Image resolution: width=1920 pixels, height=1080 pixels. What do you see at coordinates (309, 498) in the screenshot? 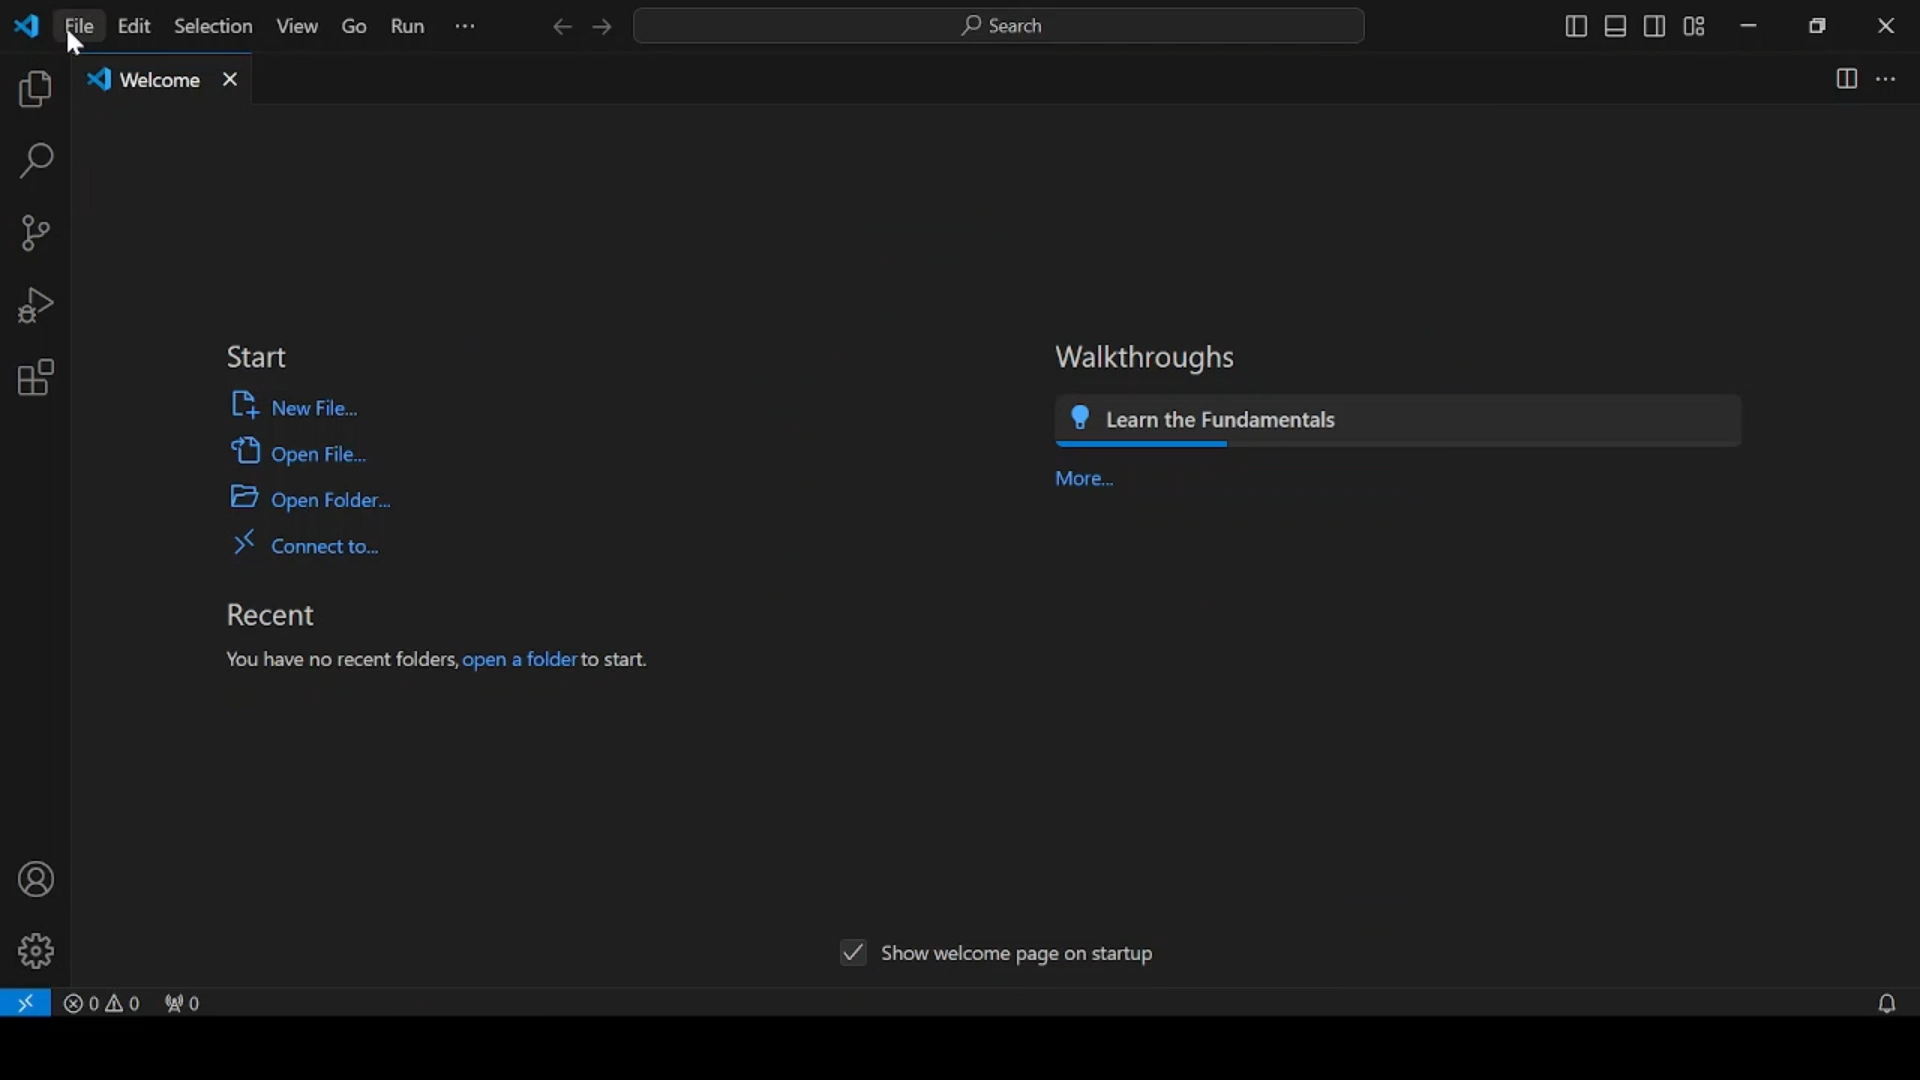
I see `open a folder` at bounding box center [309, 498].